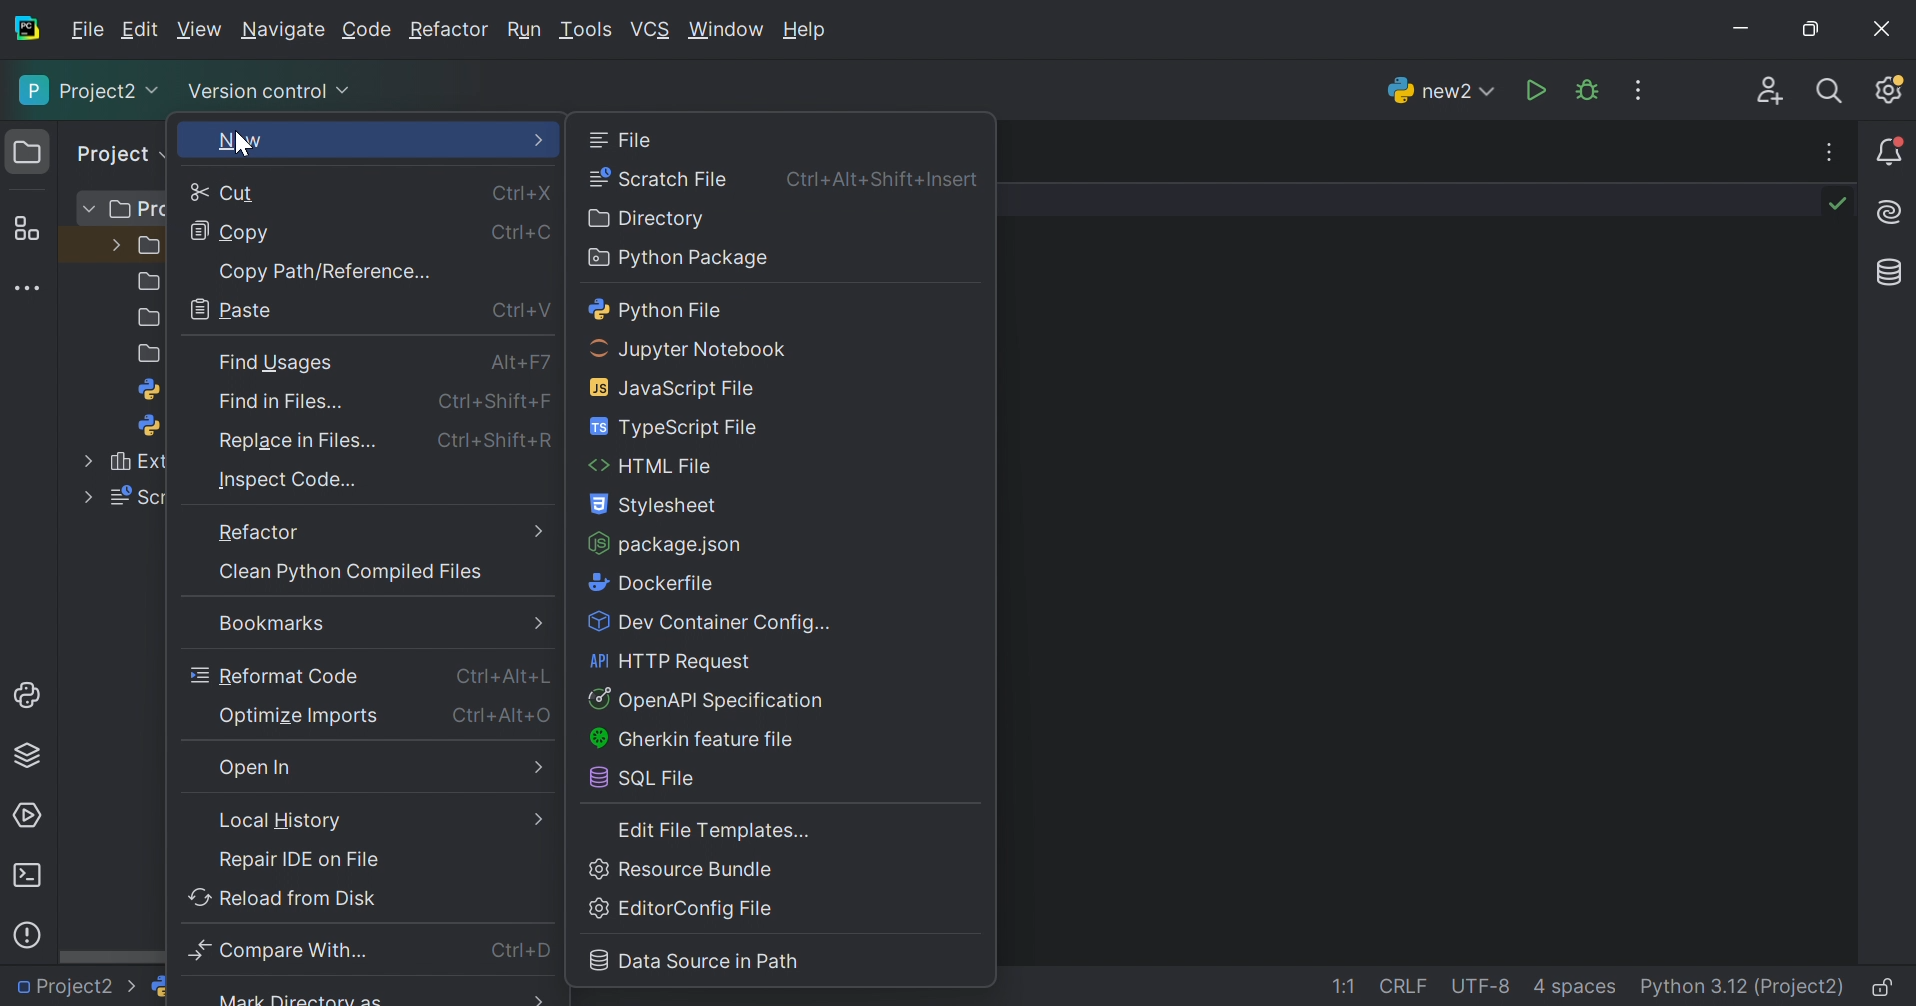  I want to click on Recent files, tab actions, and more, so click(1831, 152).